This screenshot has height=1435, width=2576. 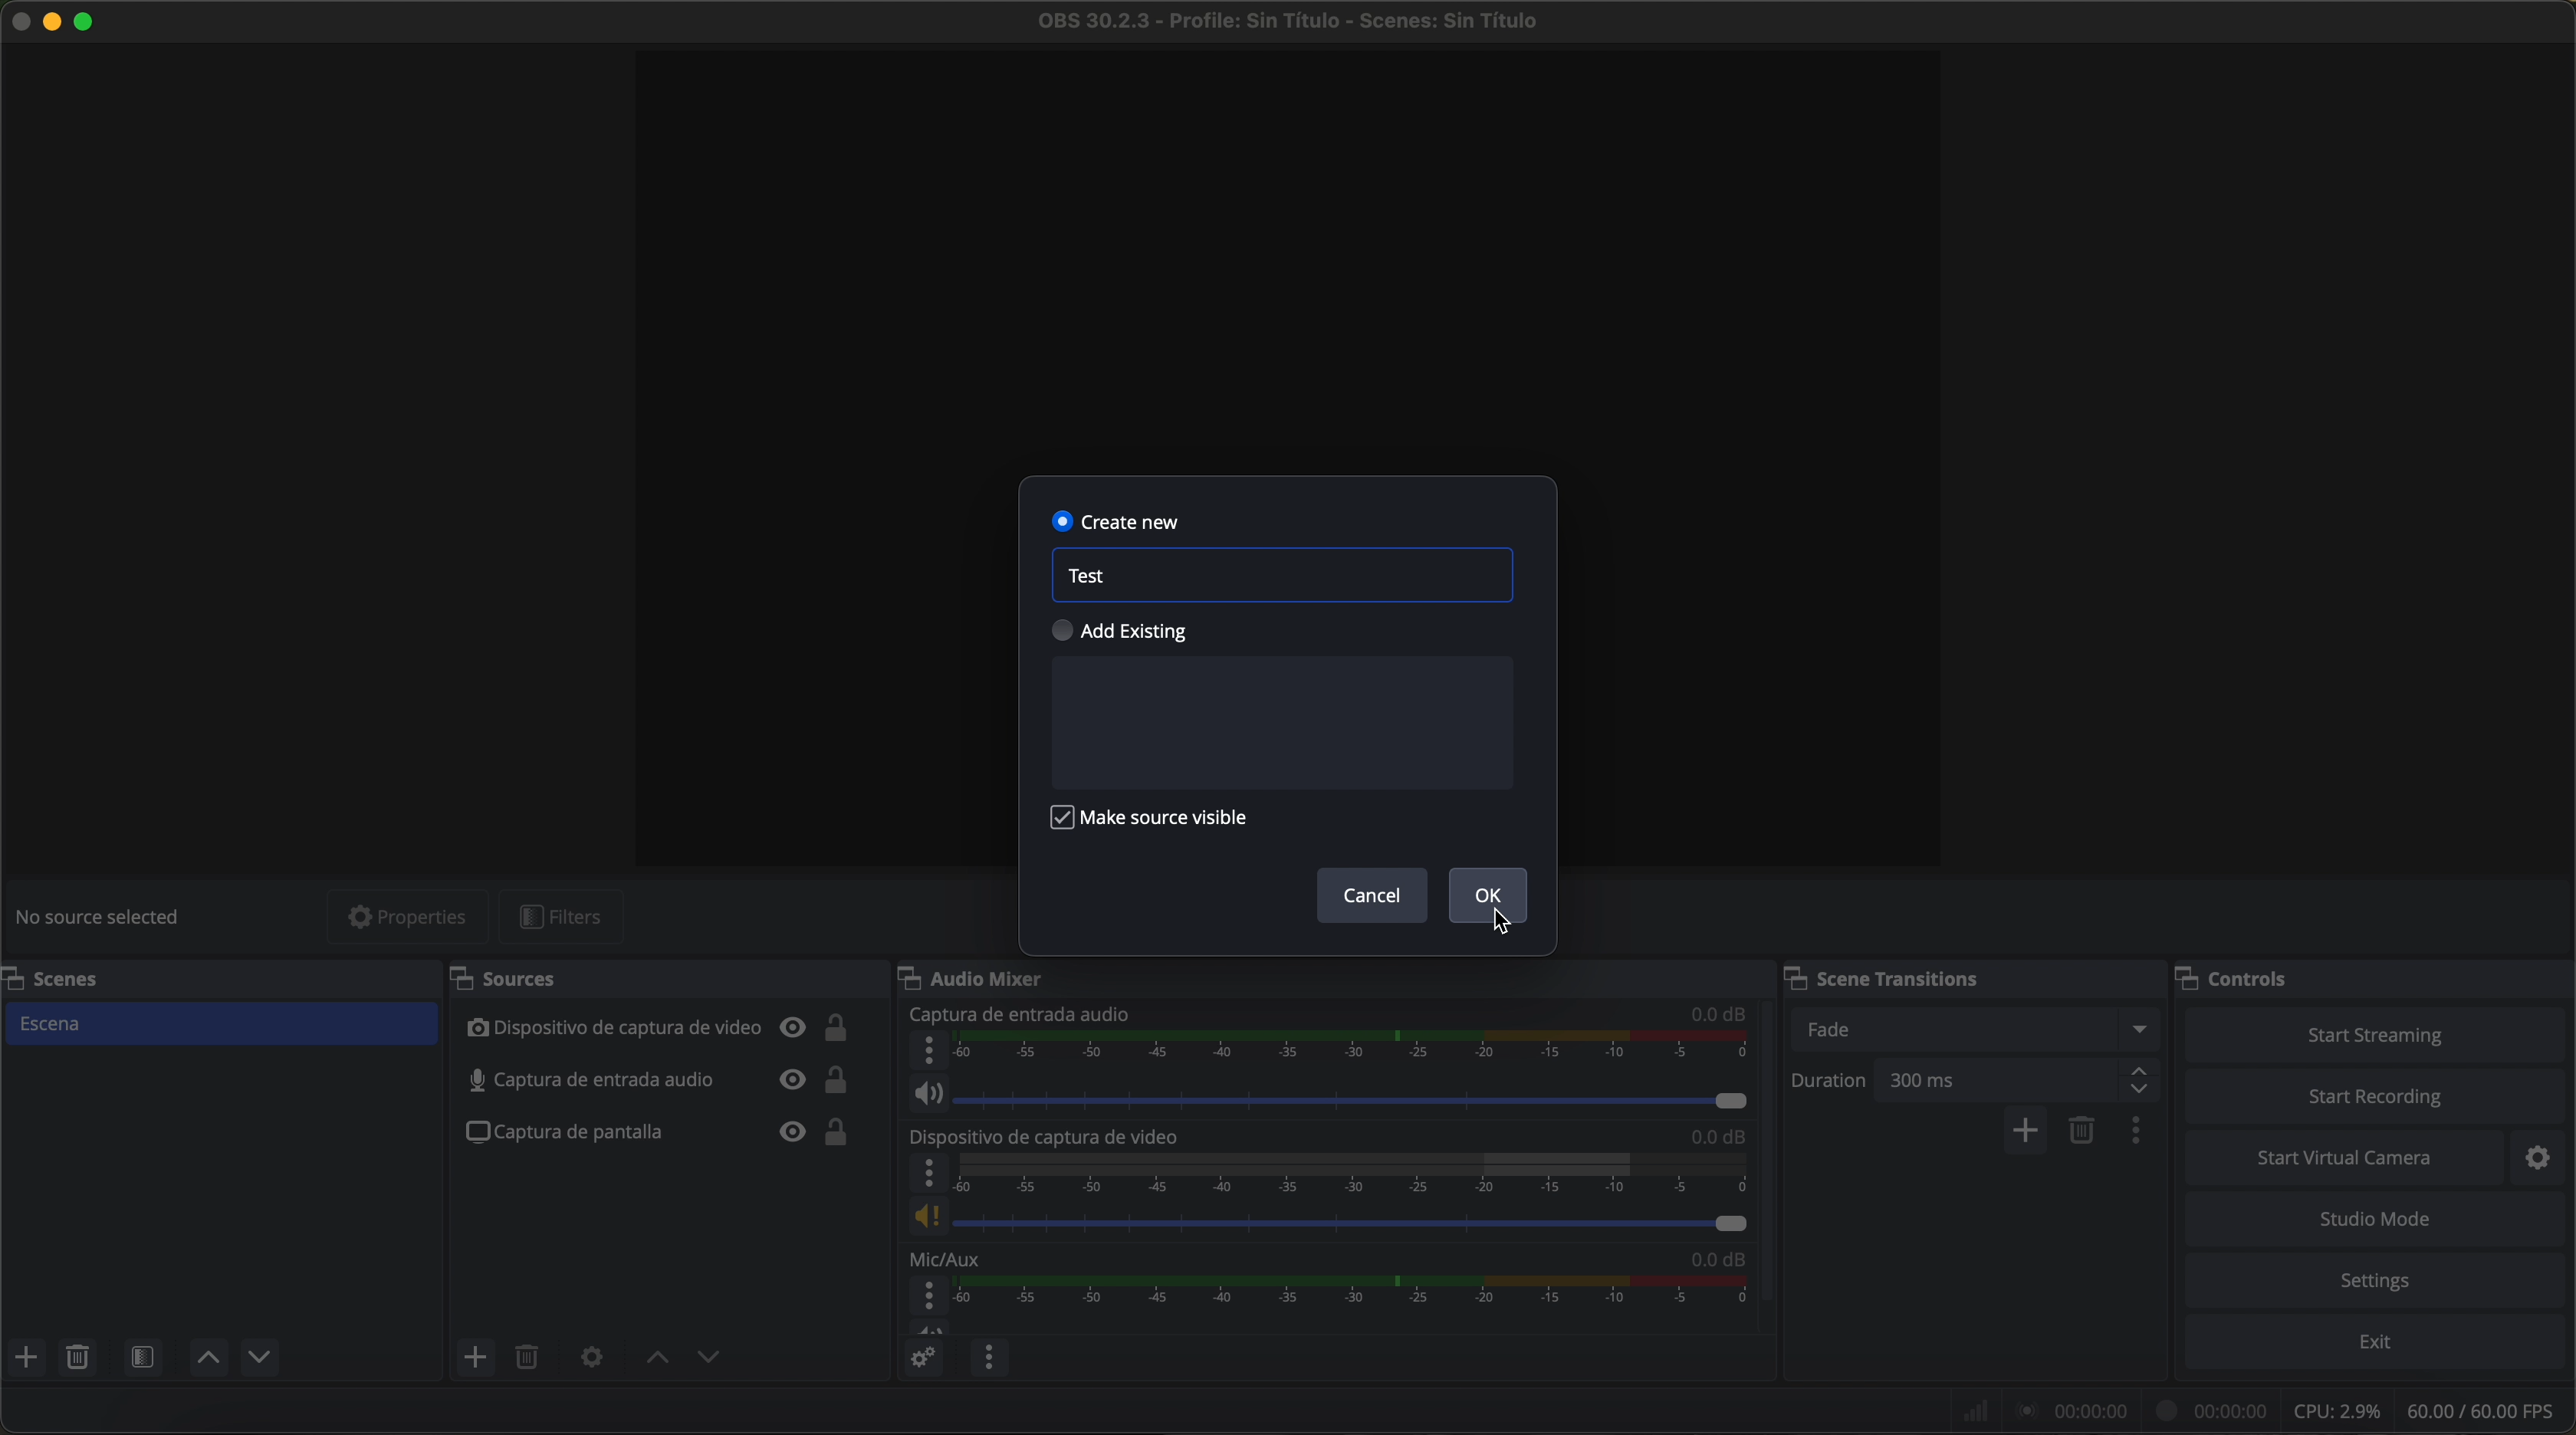 What do you see at coordinates (2019, 1080) in the screenshot?
I see `300 ms` at bounding box center [2019, 1080].